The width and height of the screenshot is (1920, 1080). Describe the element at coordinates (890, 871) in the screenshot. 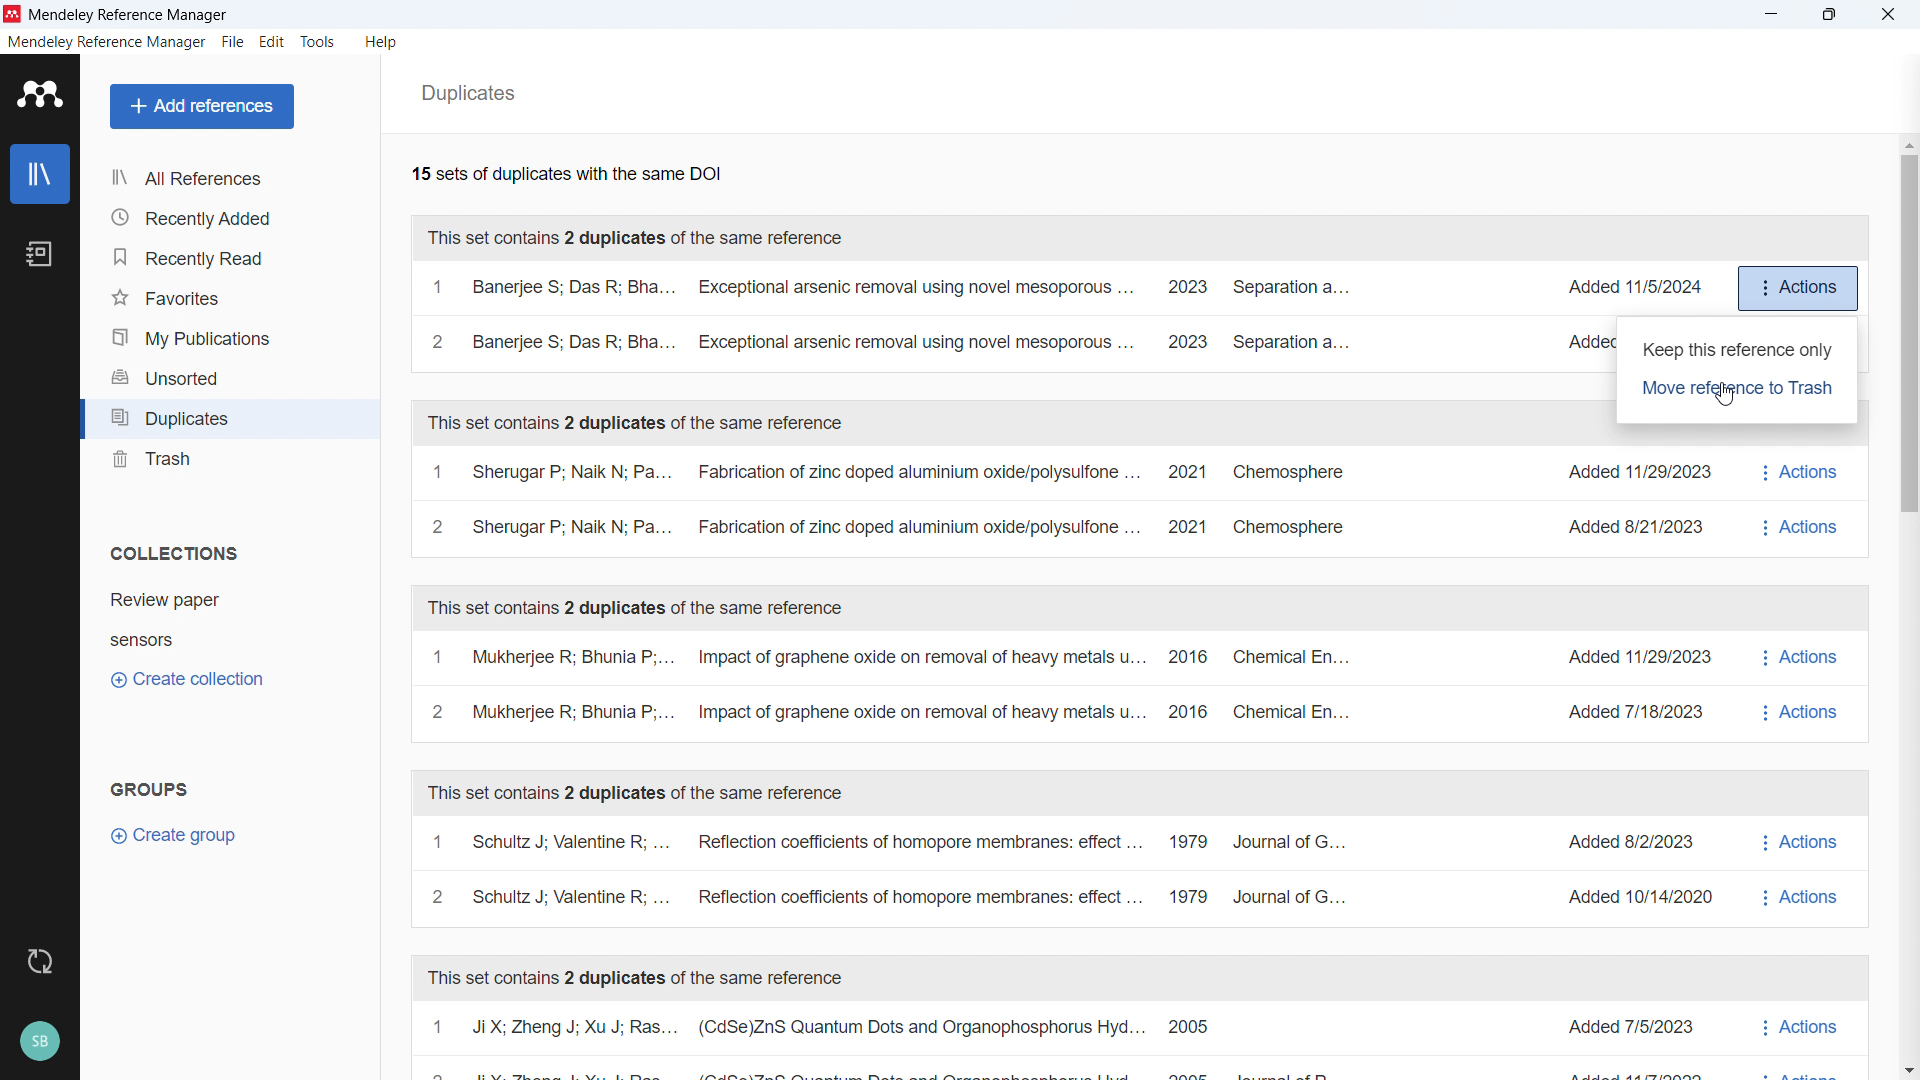

I see `Set of duplicates ` at that location.